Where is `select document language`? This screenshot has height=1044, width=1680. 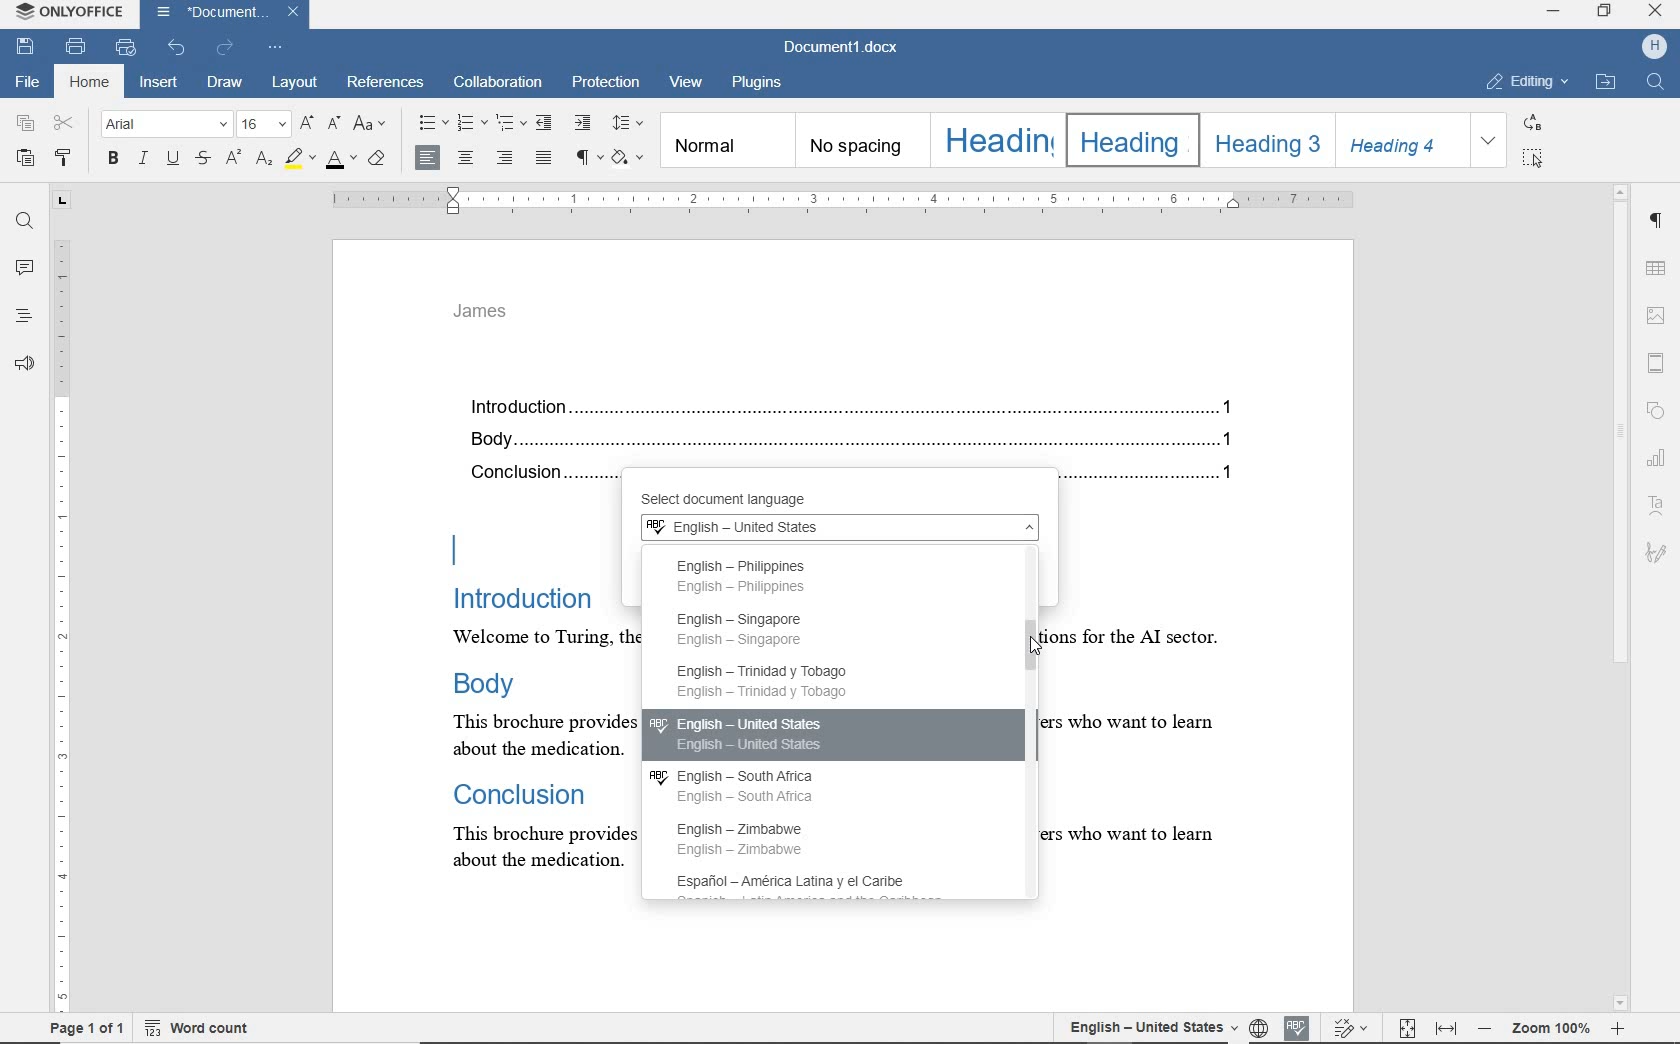
select document language is located at coordinates (752, 500).